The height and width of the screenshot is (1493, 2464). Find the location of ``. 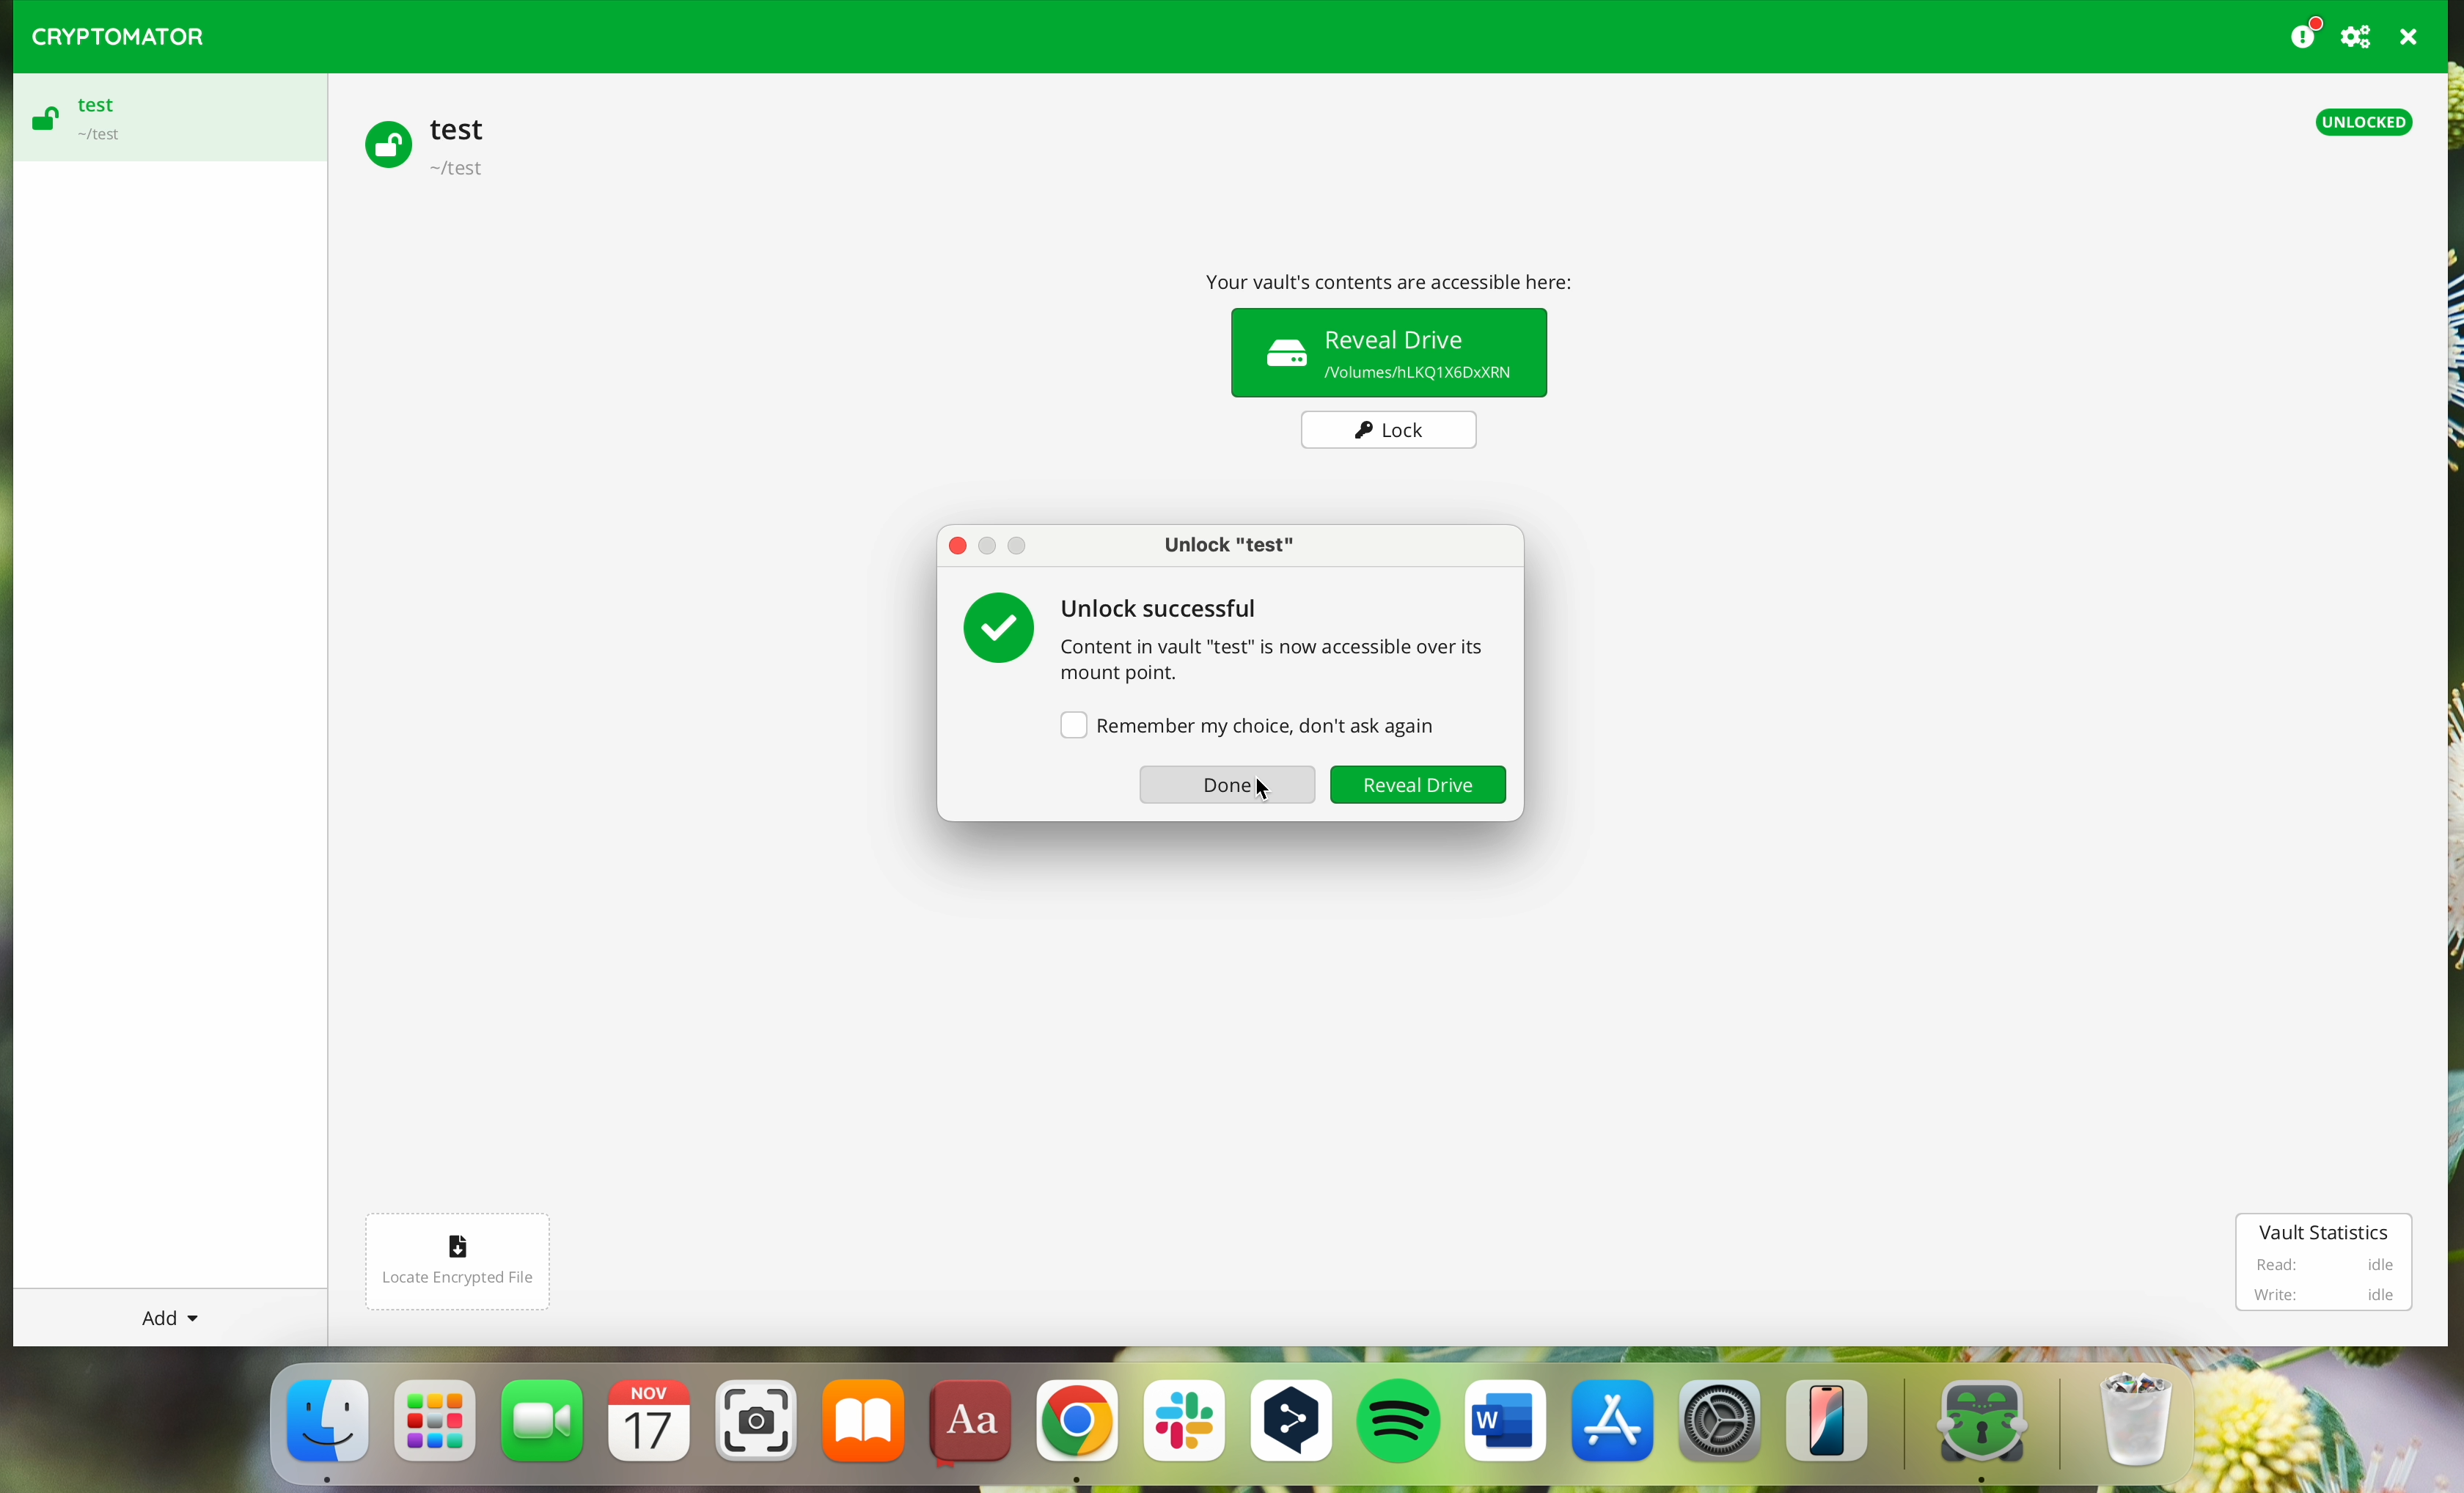

 is located at coordinates (957, 549).